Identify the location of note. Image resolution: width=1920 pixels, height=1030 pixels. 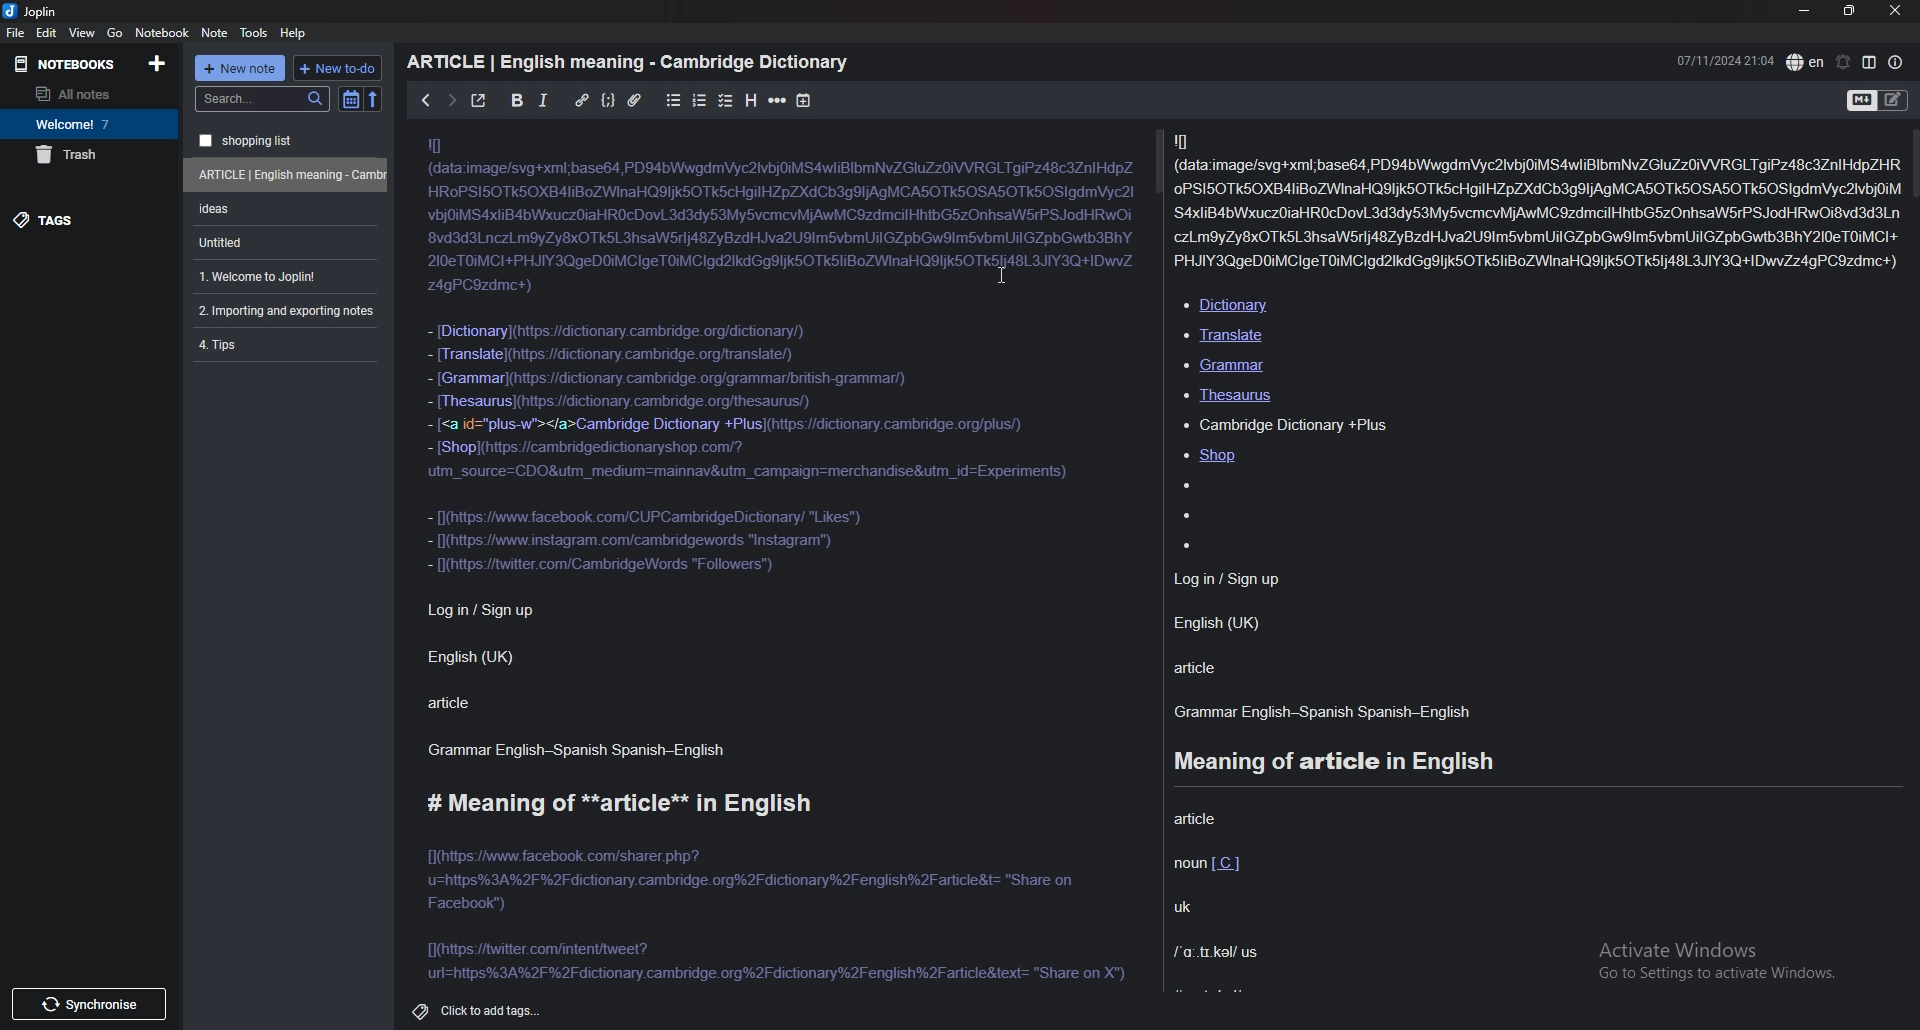
(287, 242).